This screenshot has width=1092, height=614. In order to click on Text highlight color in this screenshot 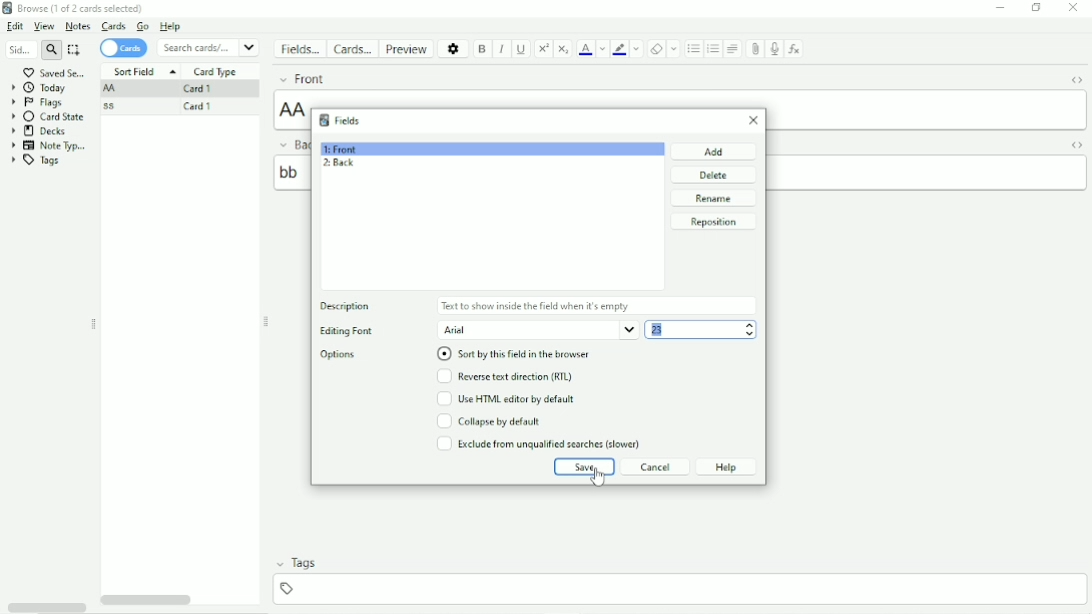, I will do `click(619, 49)`.